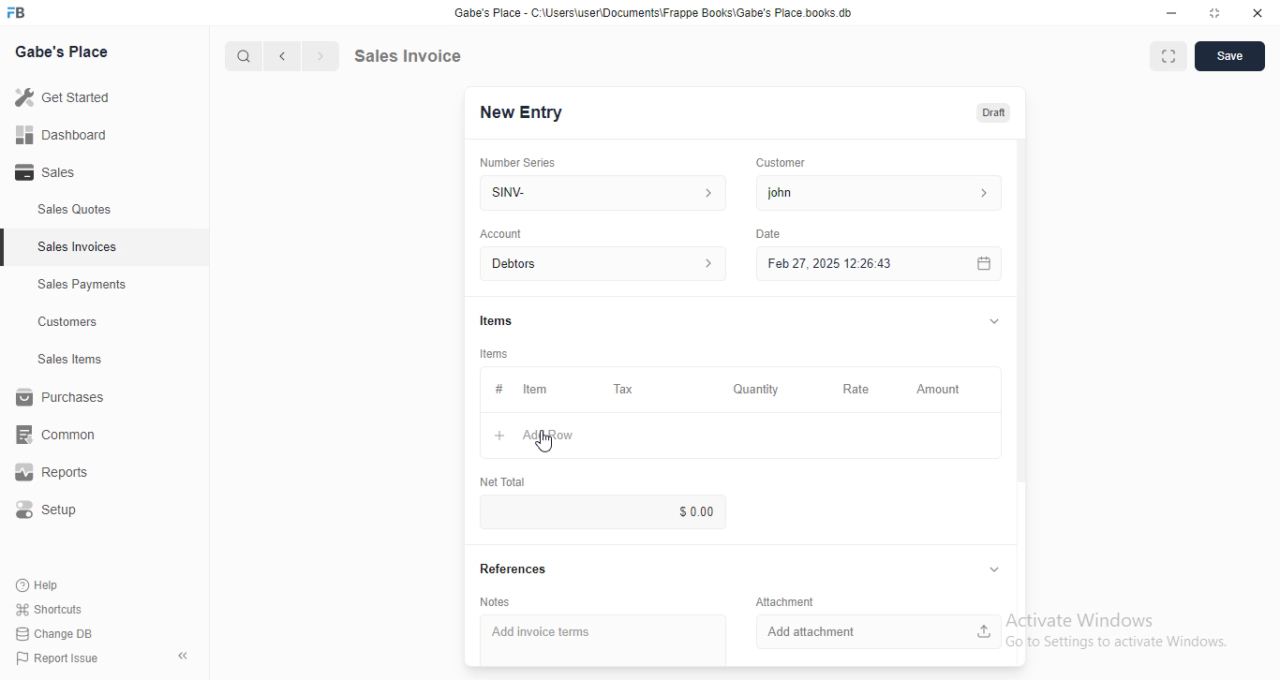 The height and width of the screenshot is (680, 1280). I want to click on previous, so click(284, 54).